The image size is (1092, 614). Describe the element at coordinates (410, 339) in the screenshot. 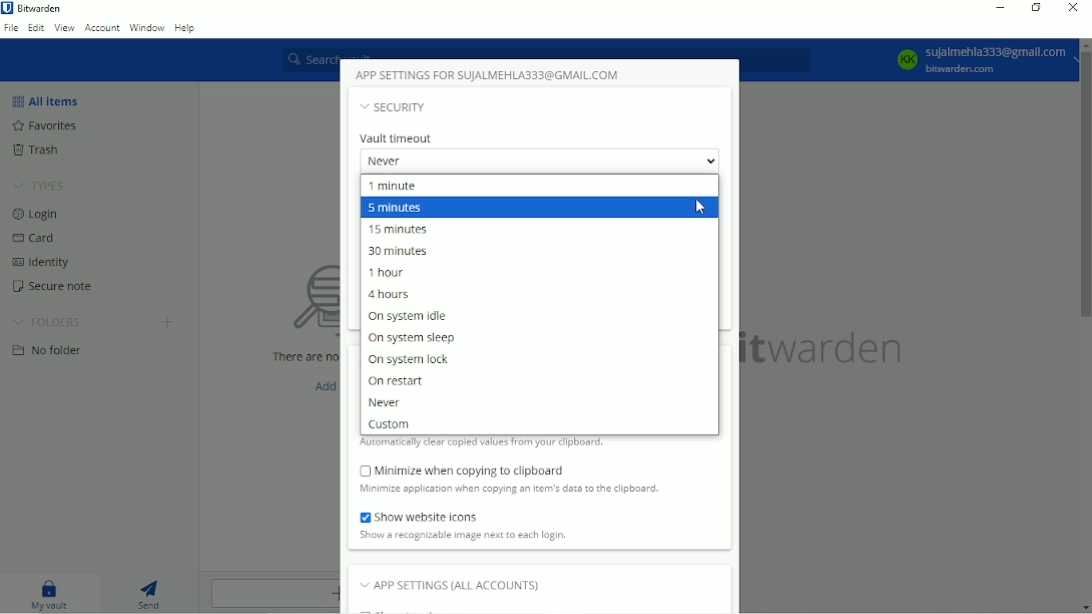

I see `On system sleep` at that location.